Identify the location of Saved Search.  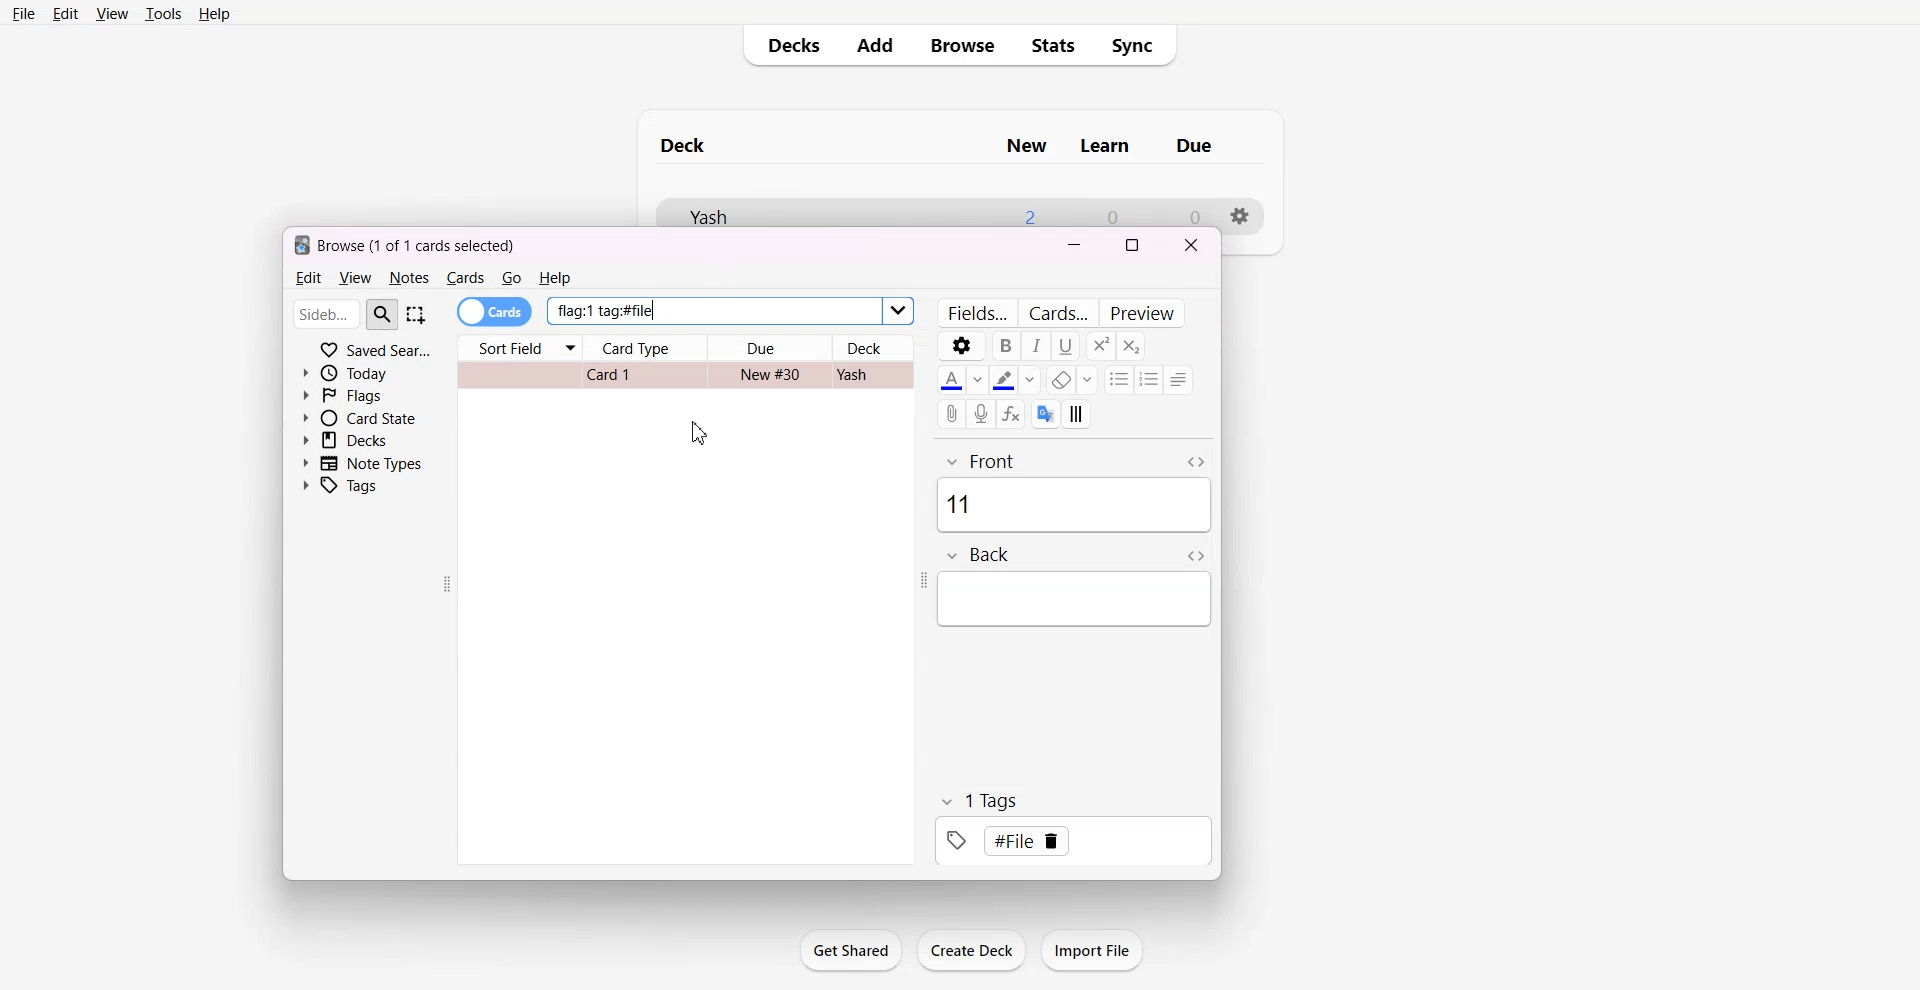
(376, 349).